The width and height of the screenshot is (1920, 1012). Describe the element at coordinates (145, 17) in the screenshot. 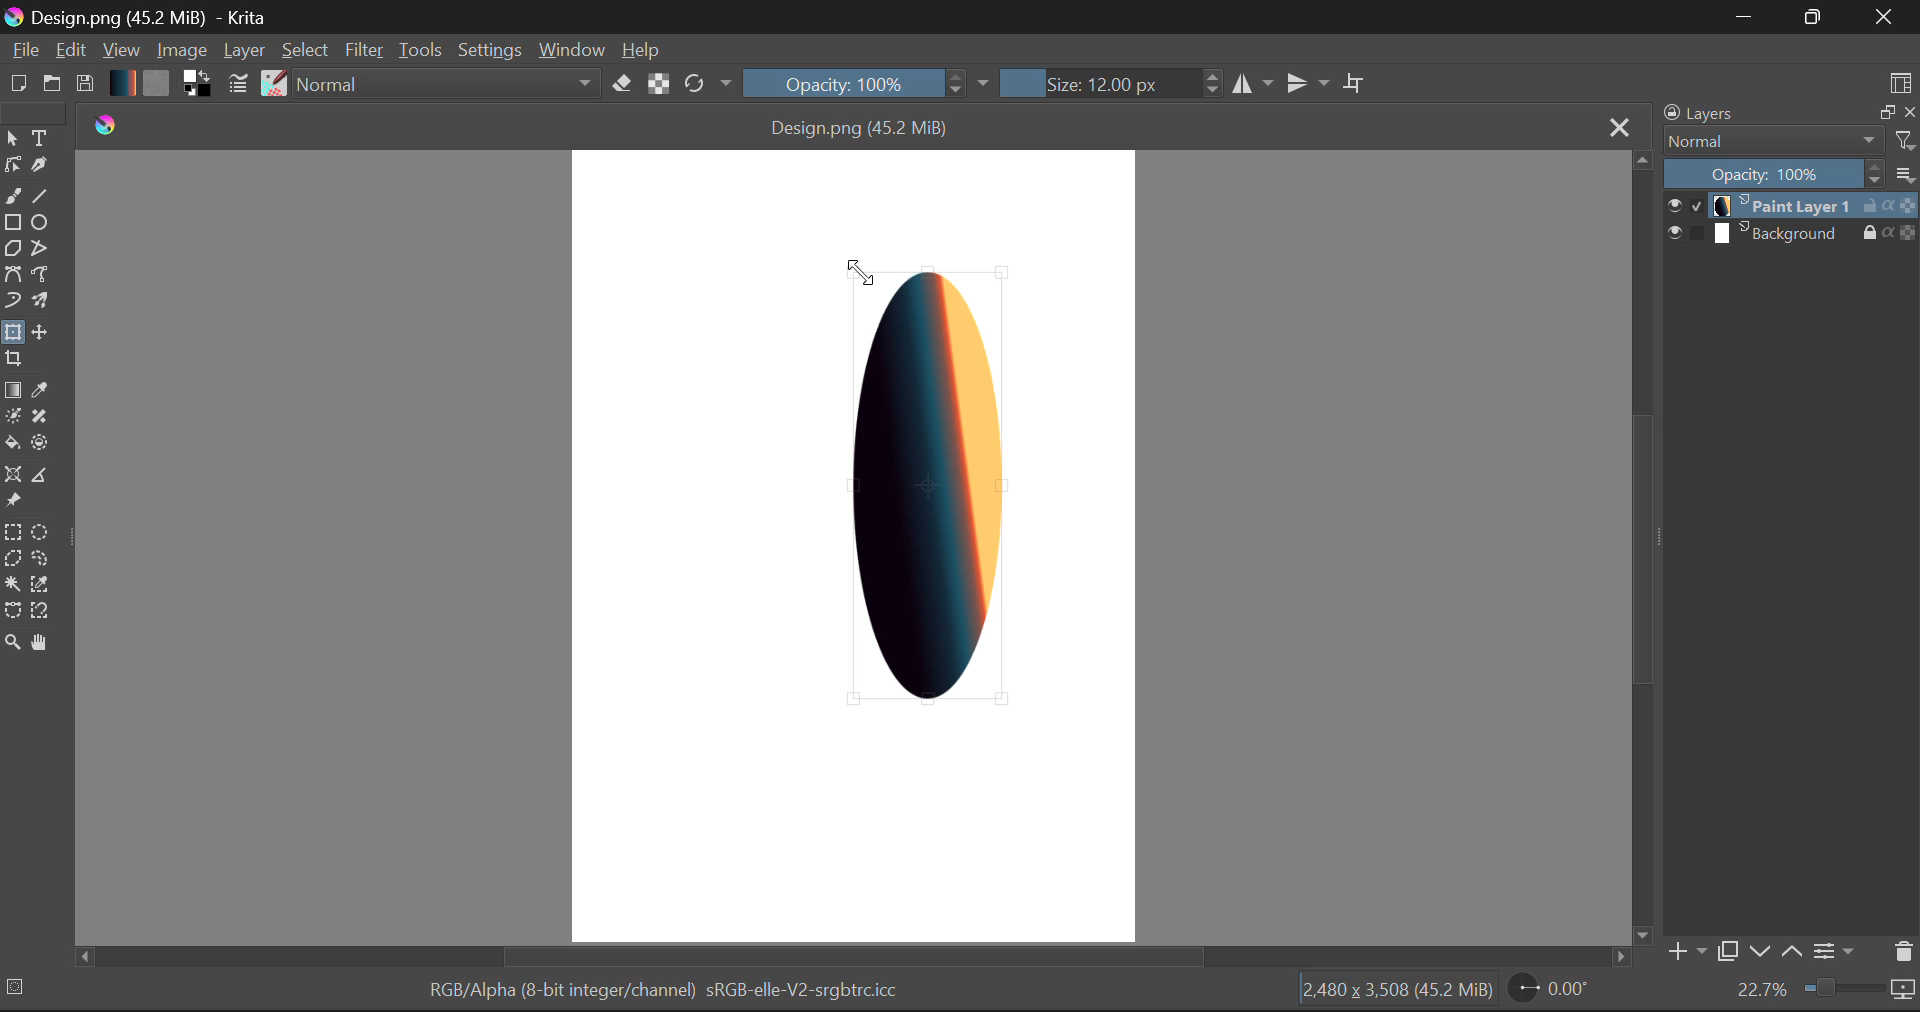

I see `Design.png (45.2) - Krita` at that location.